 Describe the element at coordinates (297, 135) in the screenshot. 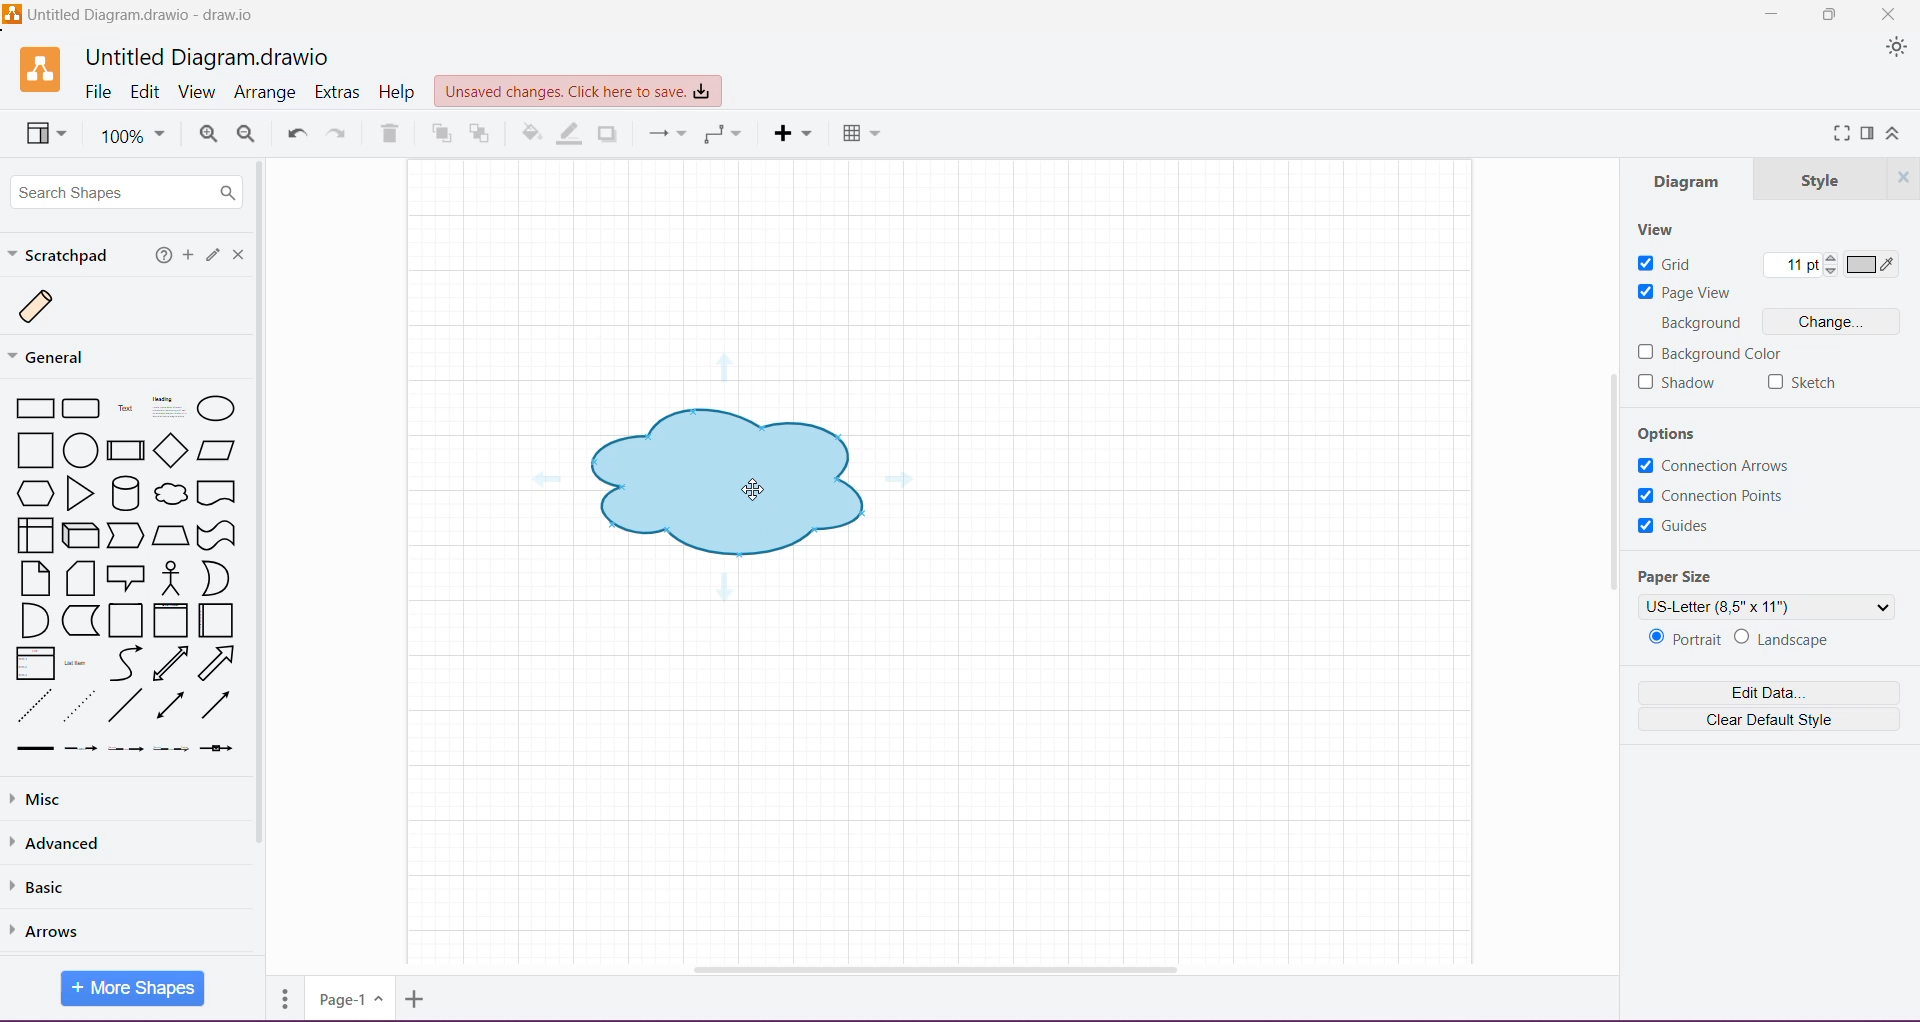

I see `Undo` at that location.